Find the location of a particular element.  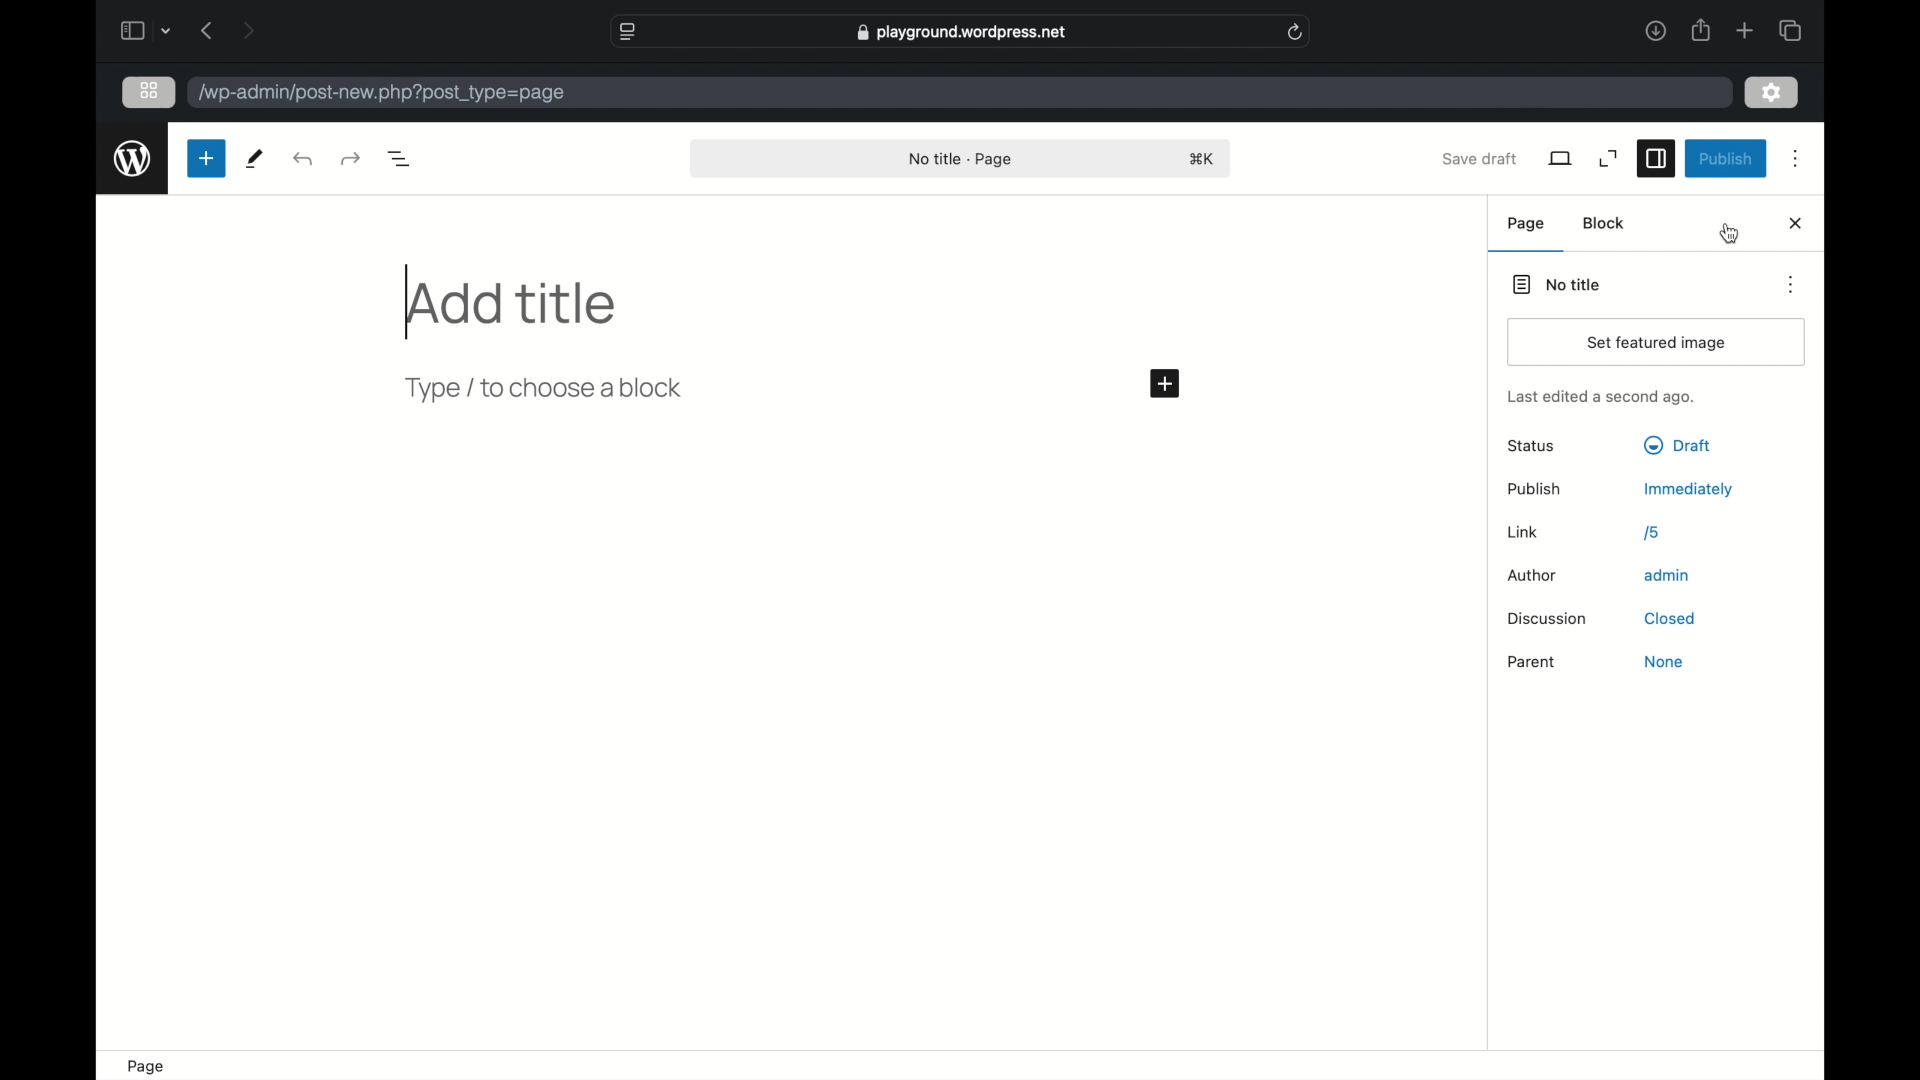

show sidebar is located at coordinates (131, 31).